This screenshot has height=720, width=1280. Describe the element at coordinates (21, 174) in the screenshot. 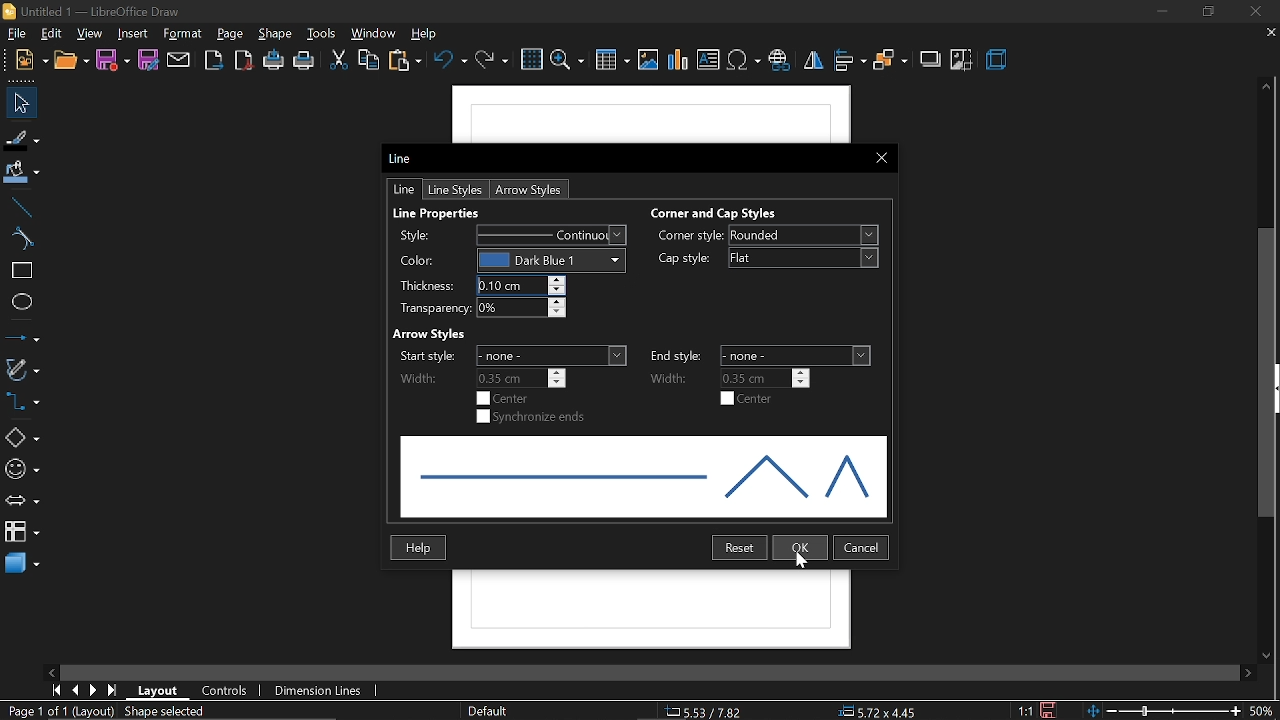

I see `fill color` at that location.